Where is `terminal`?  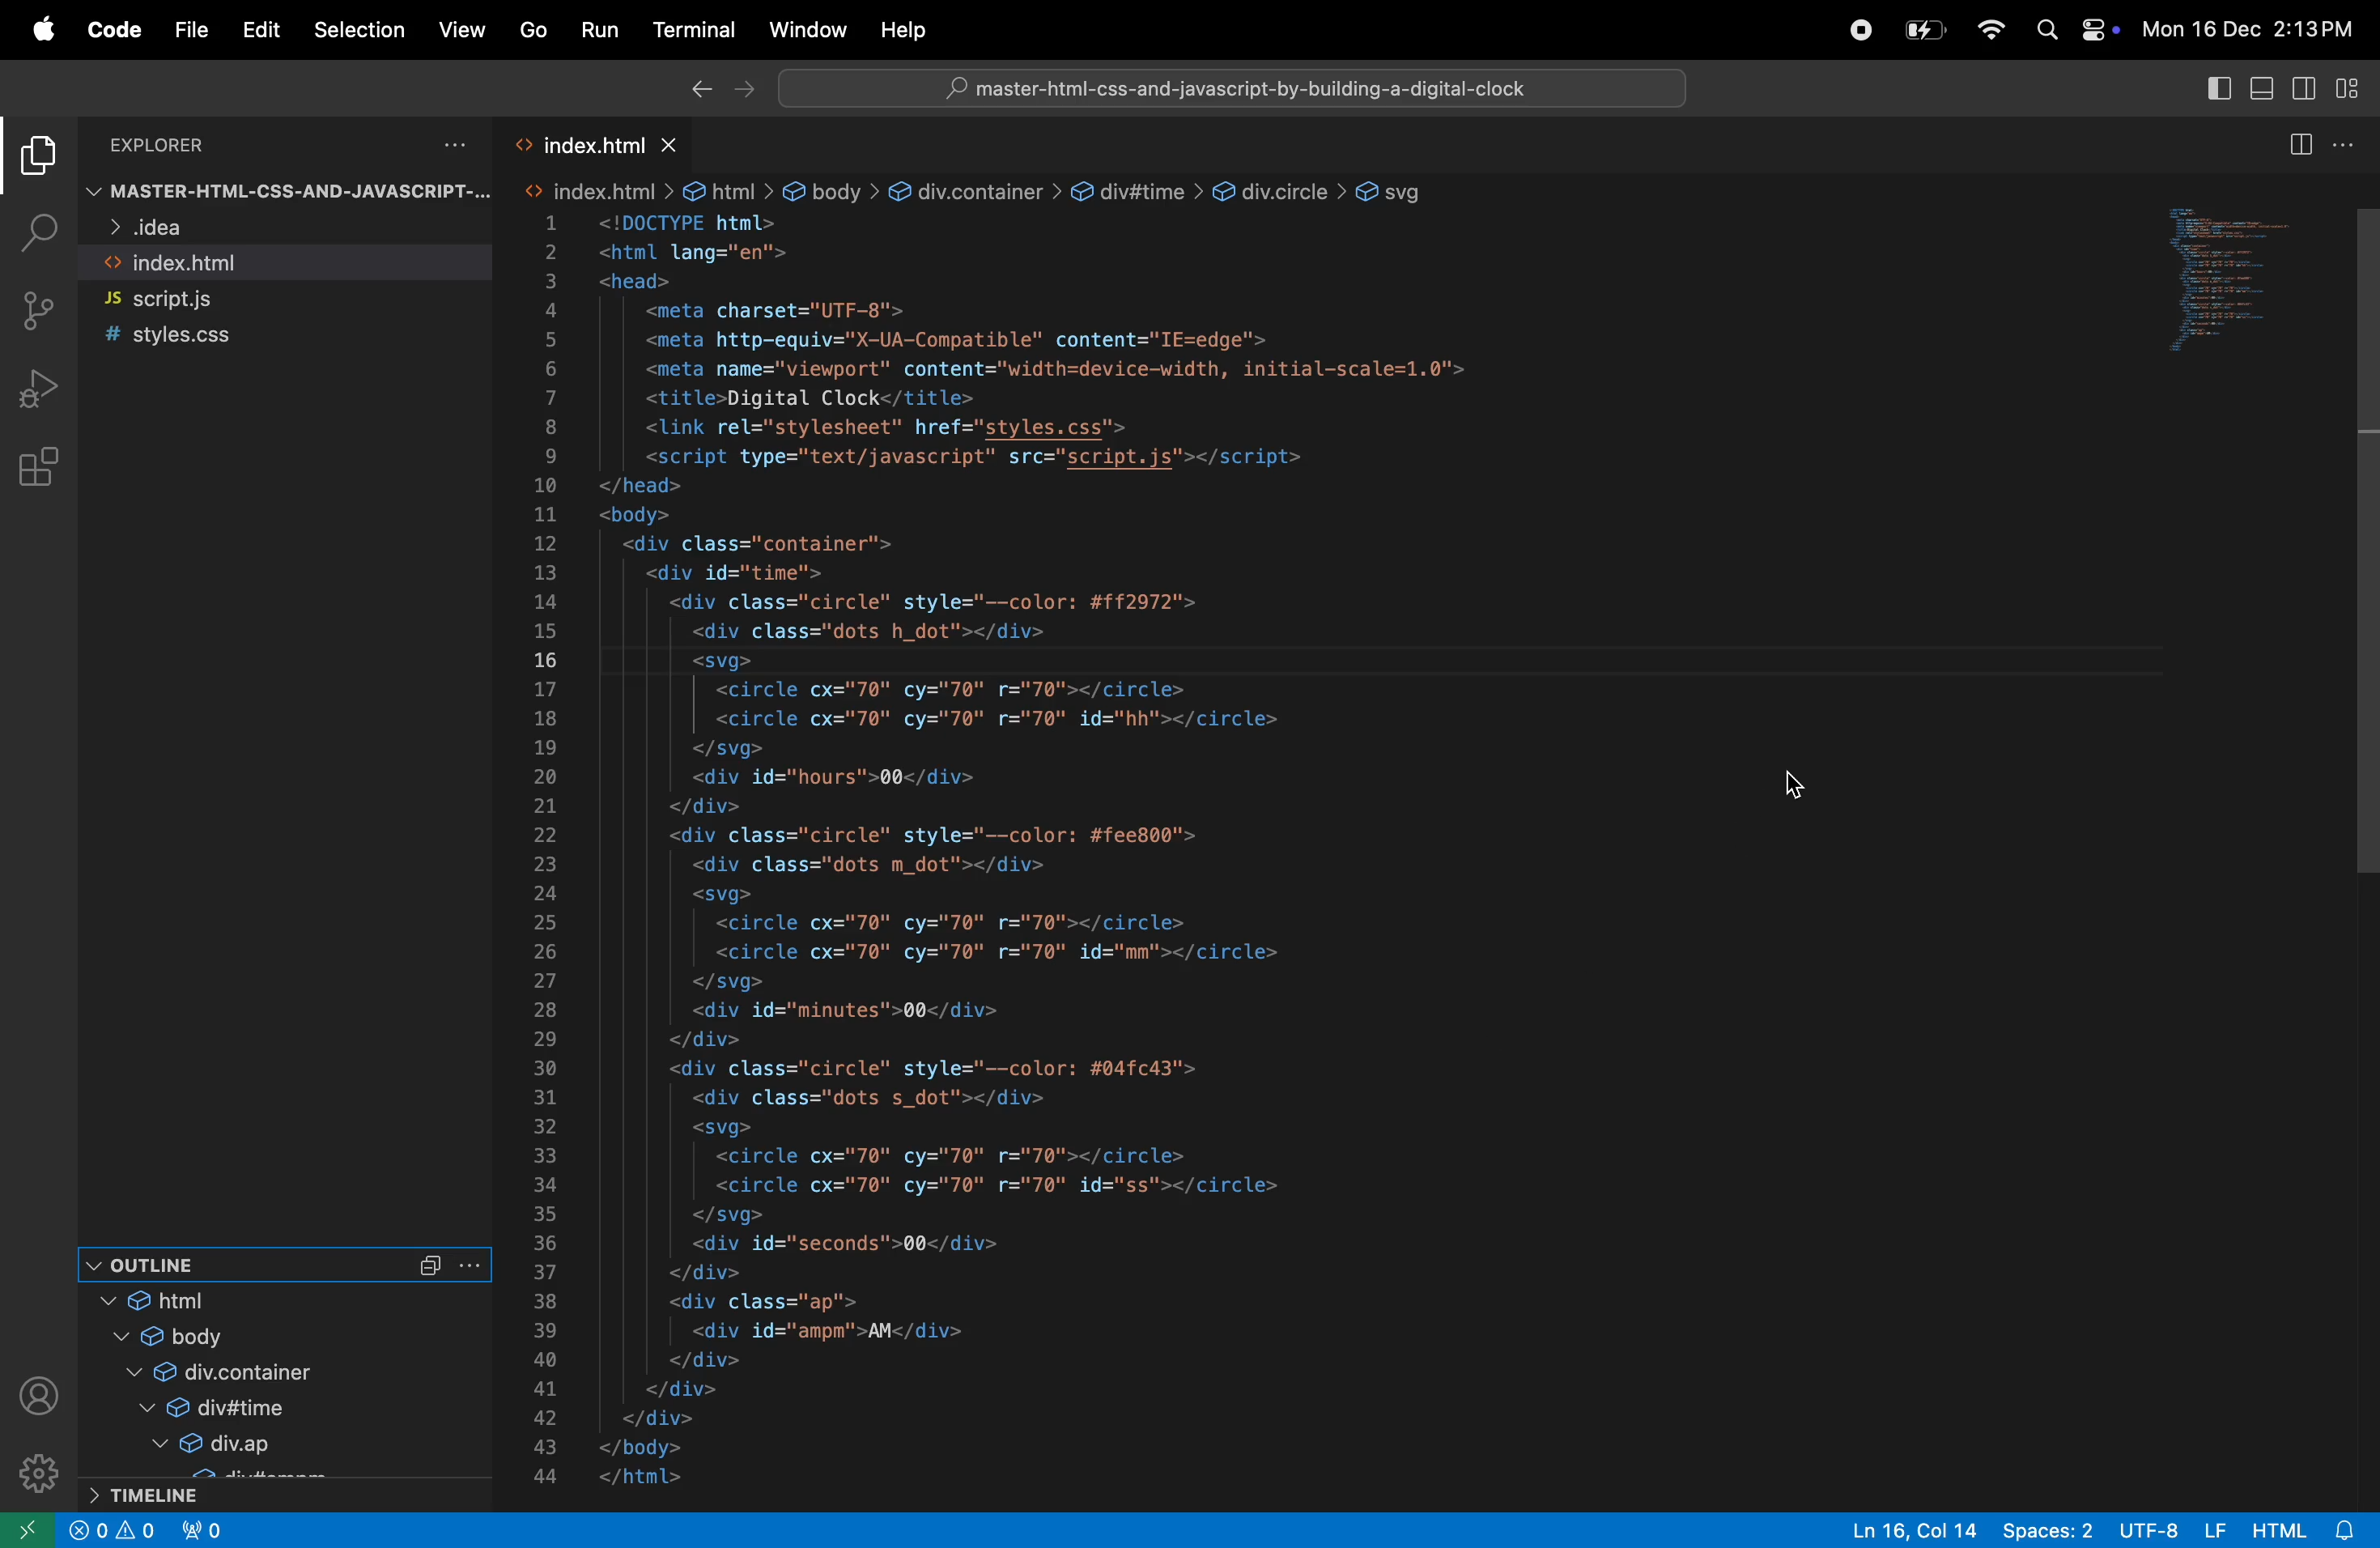
terminal is located at coordinates (694, 35).